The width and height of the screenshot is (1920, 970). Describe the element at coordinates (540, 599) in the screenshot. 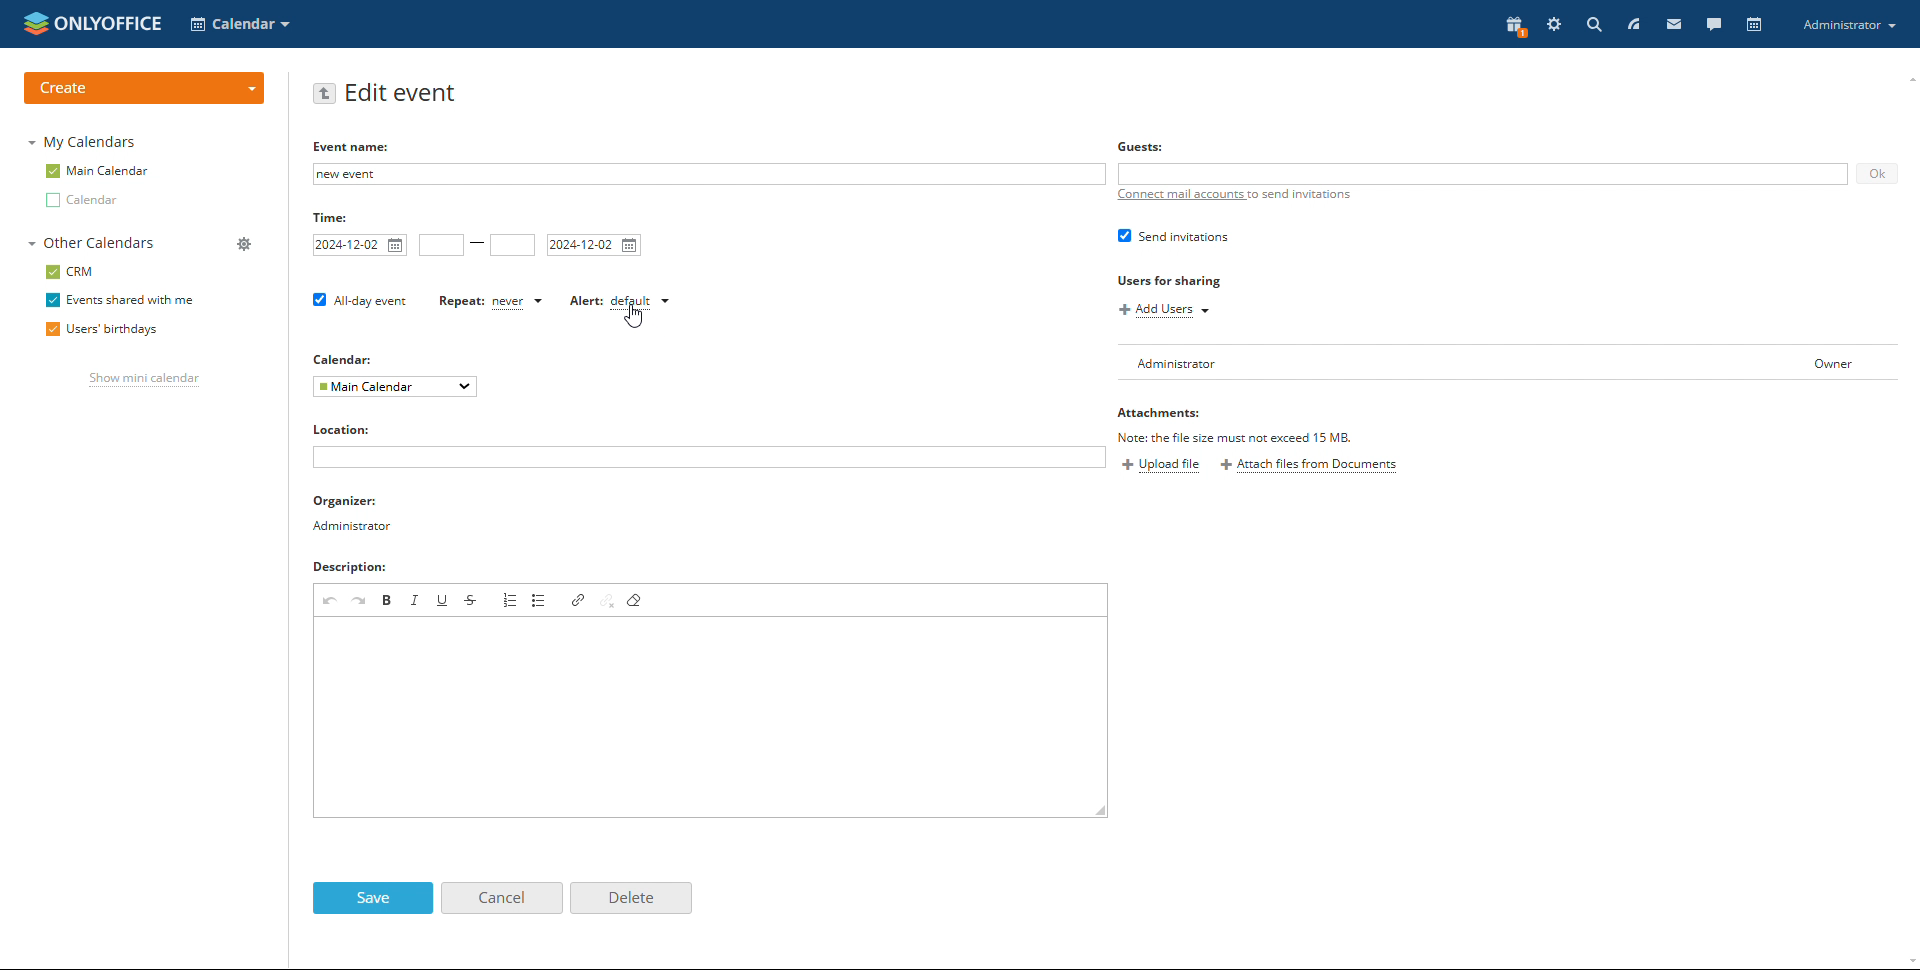

I see `insert/remove bulleted list` at that location.